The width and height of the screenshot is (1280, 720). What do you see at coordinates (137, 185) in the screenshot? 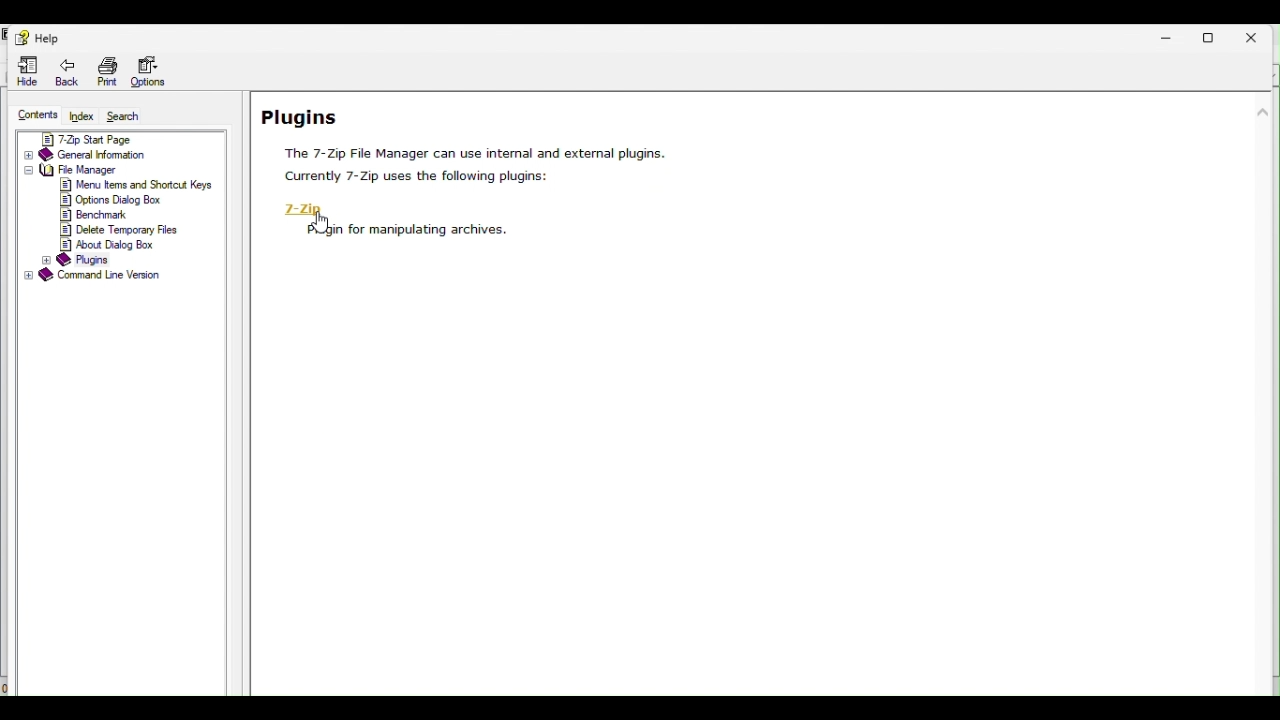
I see `menu` at bounding box center [137, 185].